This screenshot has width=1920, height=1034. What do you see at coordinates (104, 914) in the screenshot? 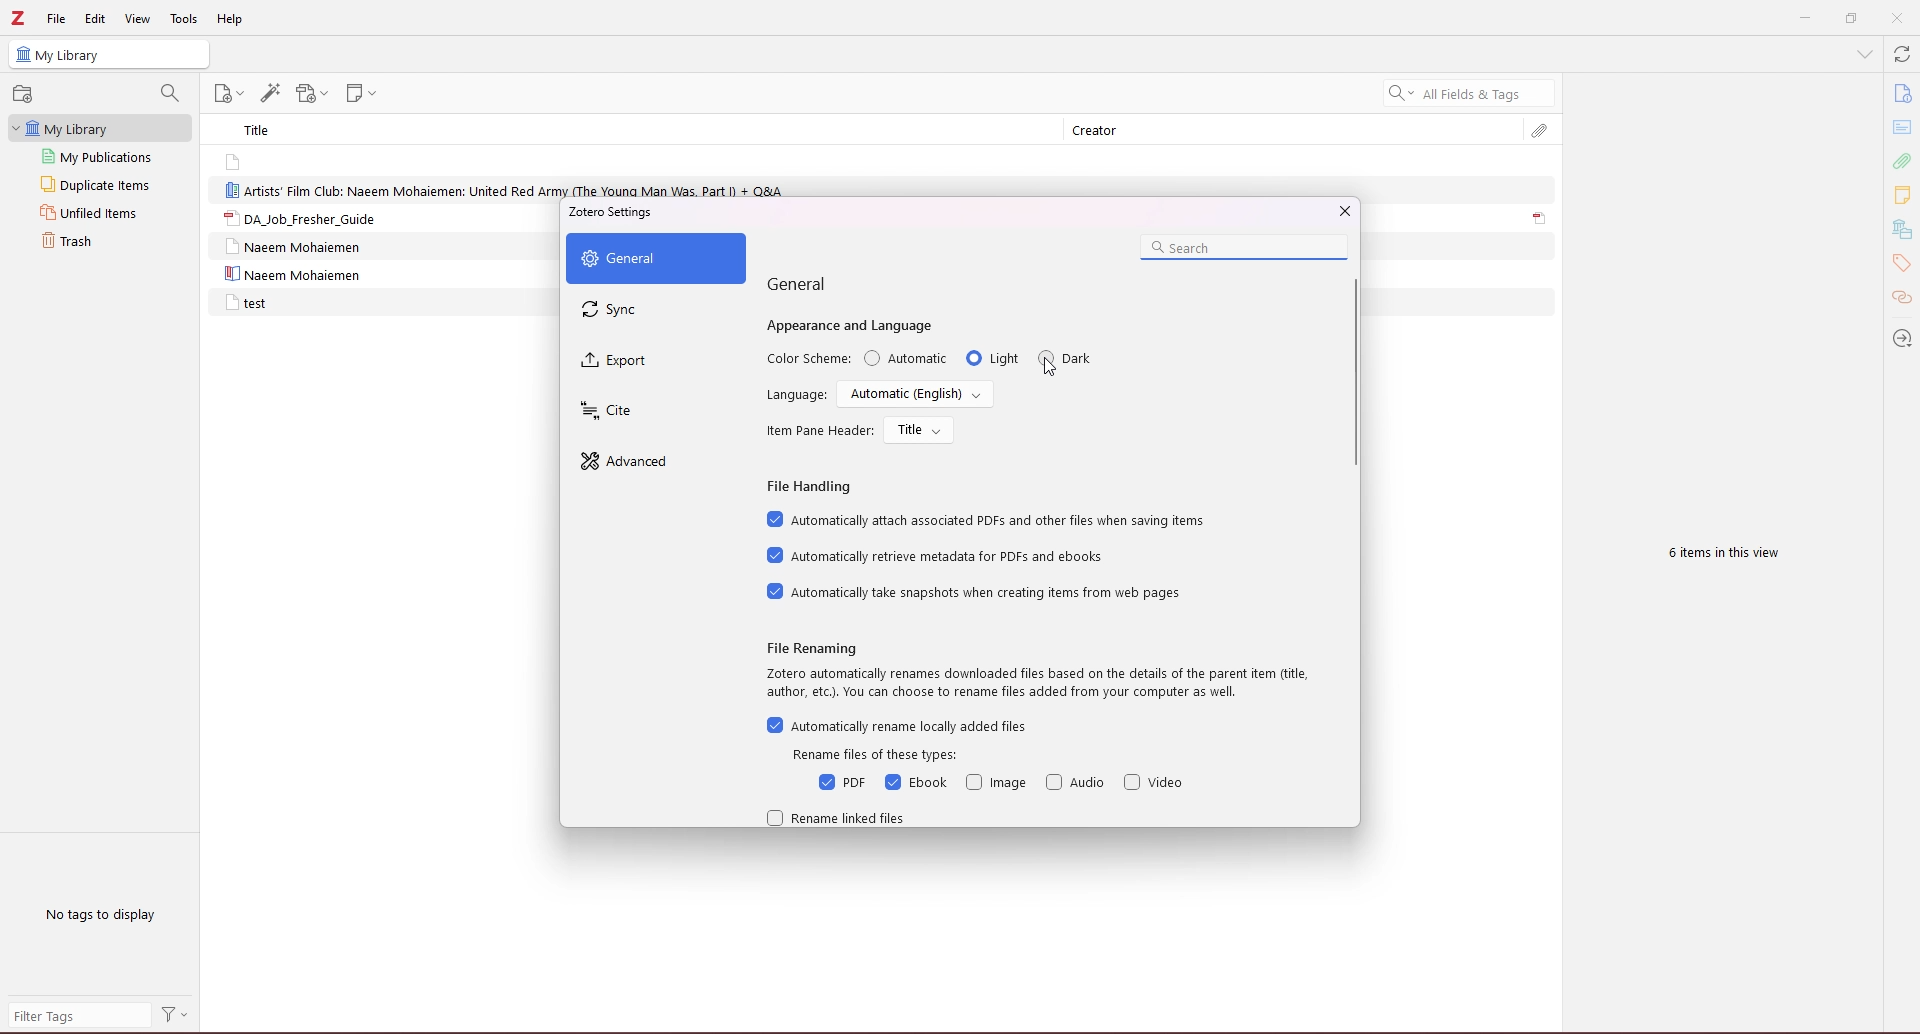
I see `No tags to display` at bounding box center [104, 914].